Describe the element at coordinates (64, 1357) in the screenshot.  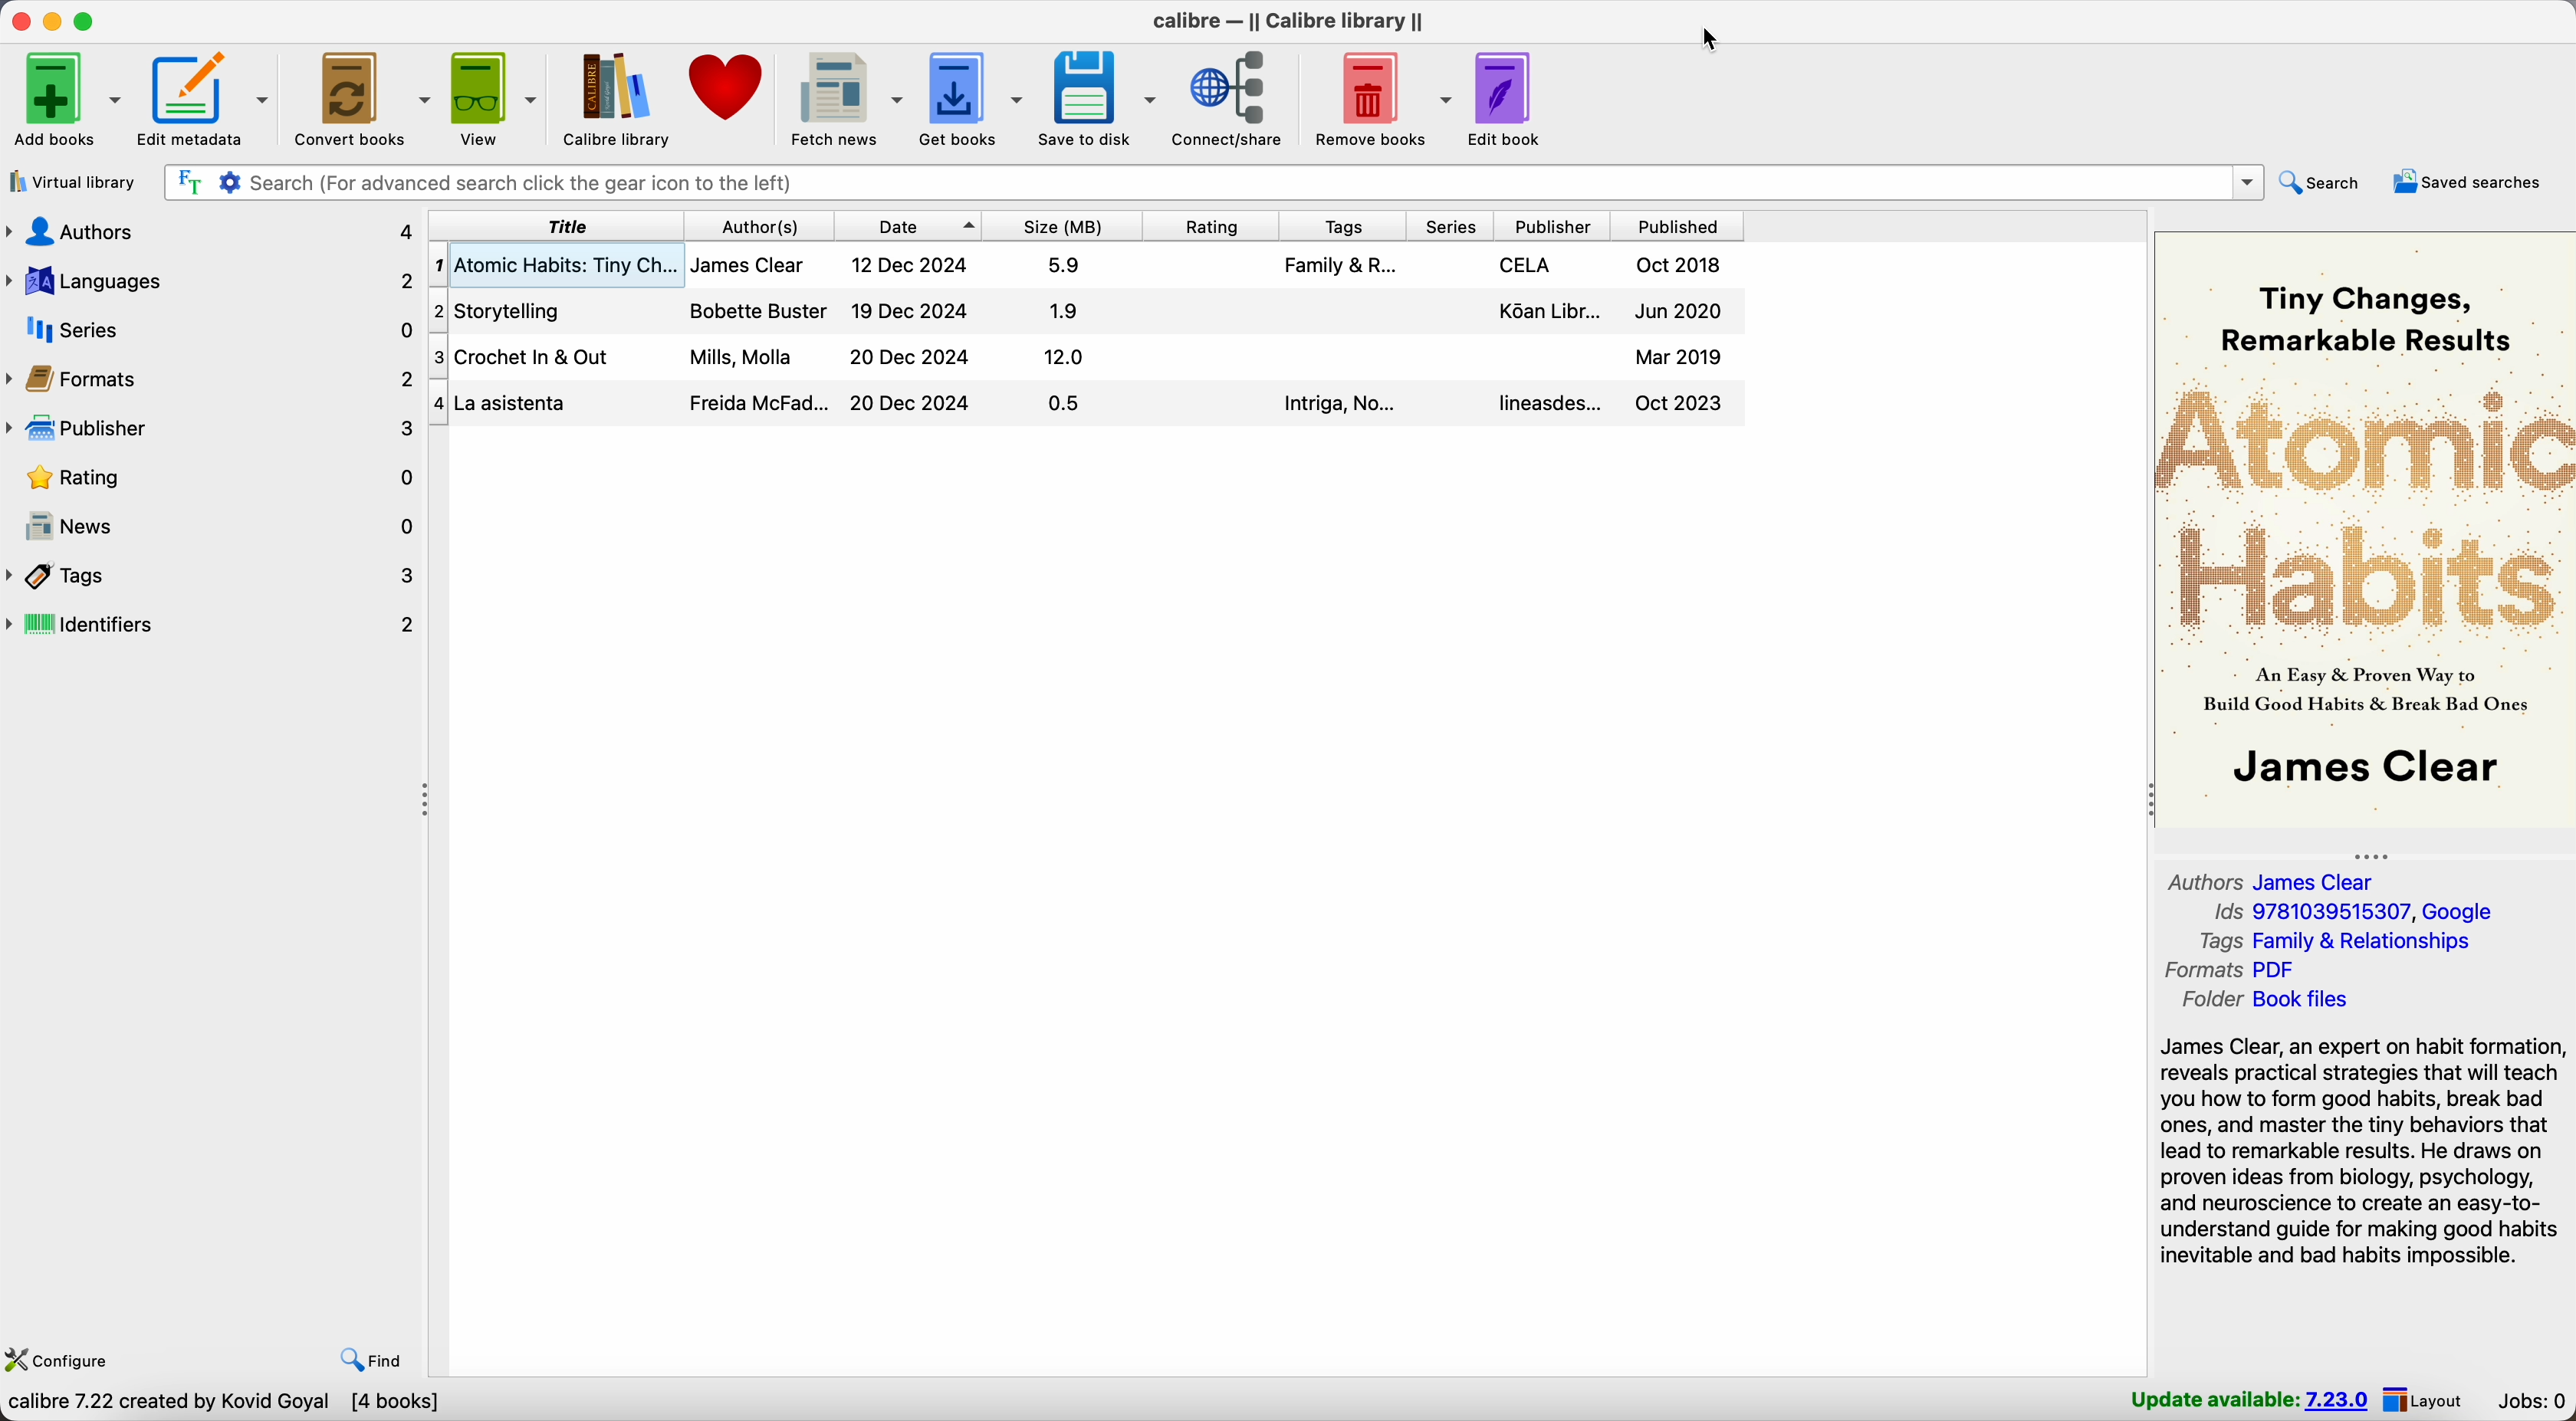
I see `configure` at that location.